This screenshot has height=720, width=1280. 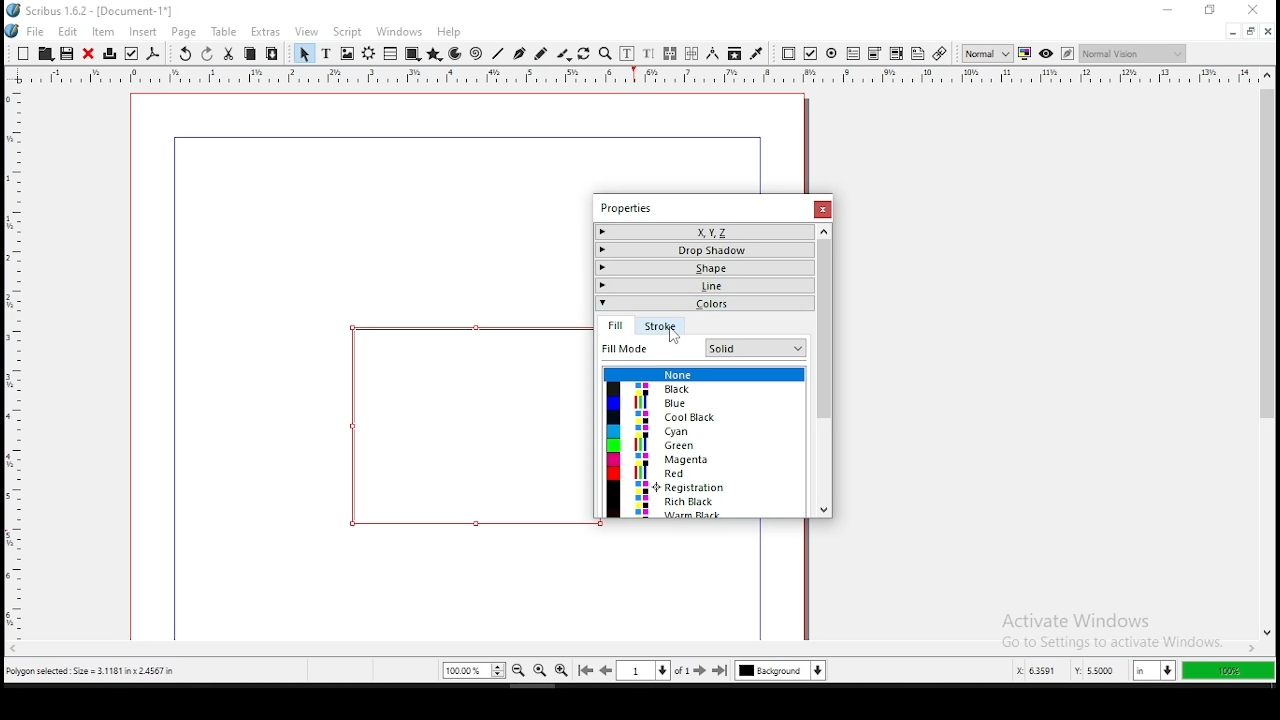 I want to click on magenta, so click(x=704, y=459).